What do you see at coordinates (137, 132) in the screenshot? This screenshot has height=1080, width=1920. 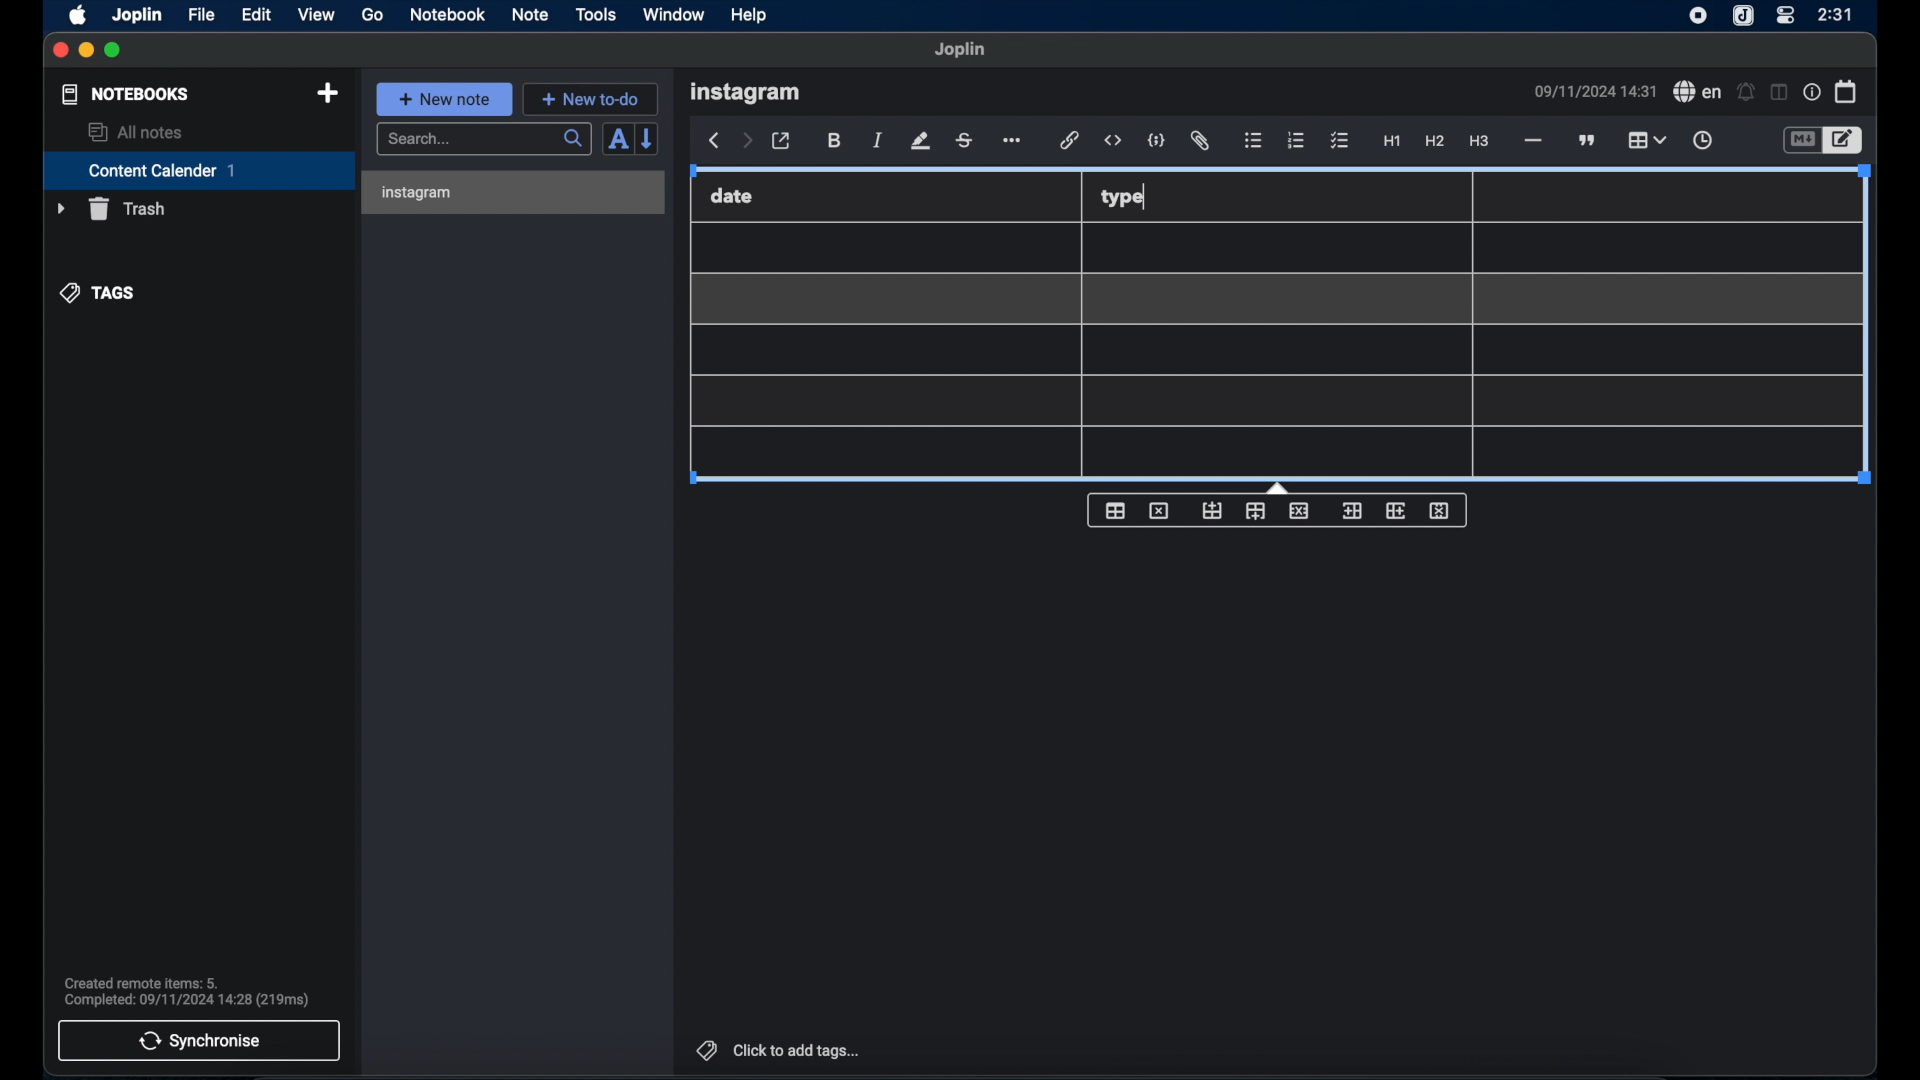 I see `allnotes` at bounding box center [137, 132].